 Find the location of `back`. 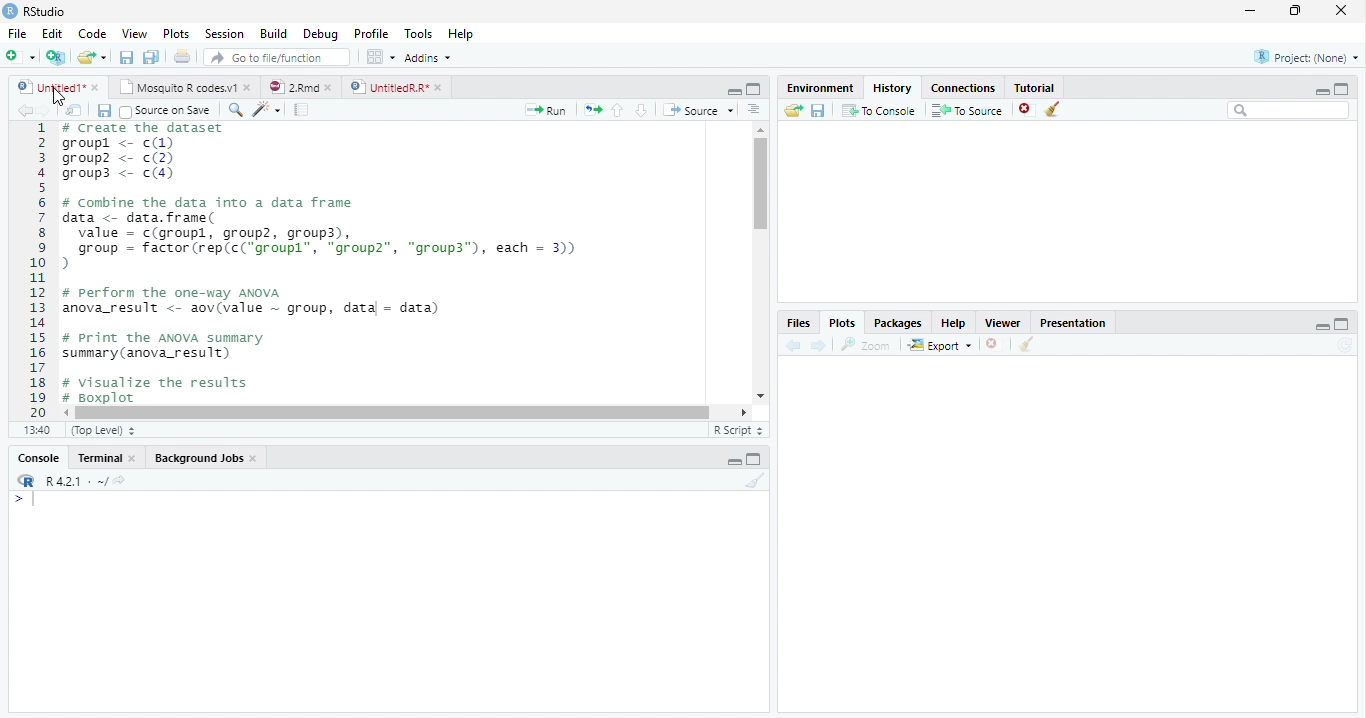

back is located at coordinates (791, 346).